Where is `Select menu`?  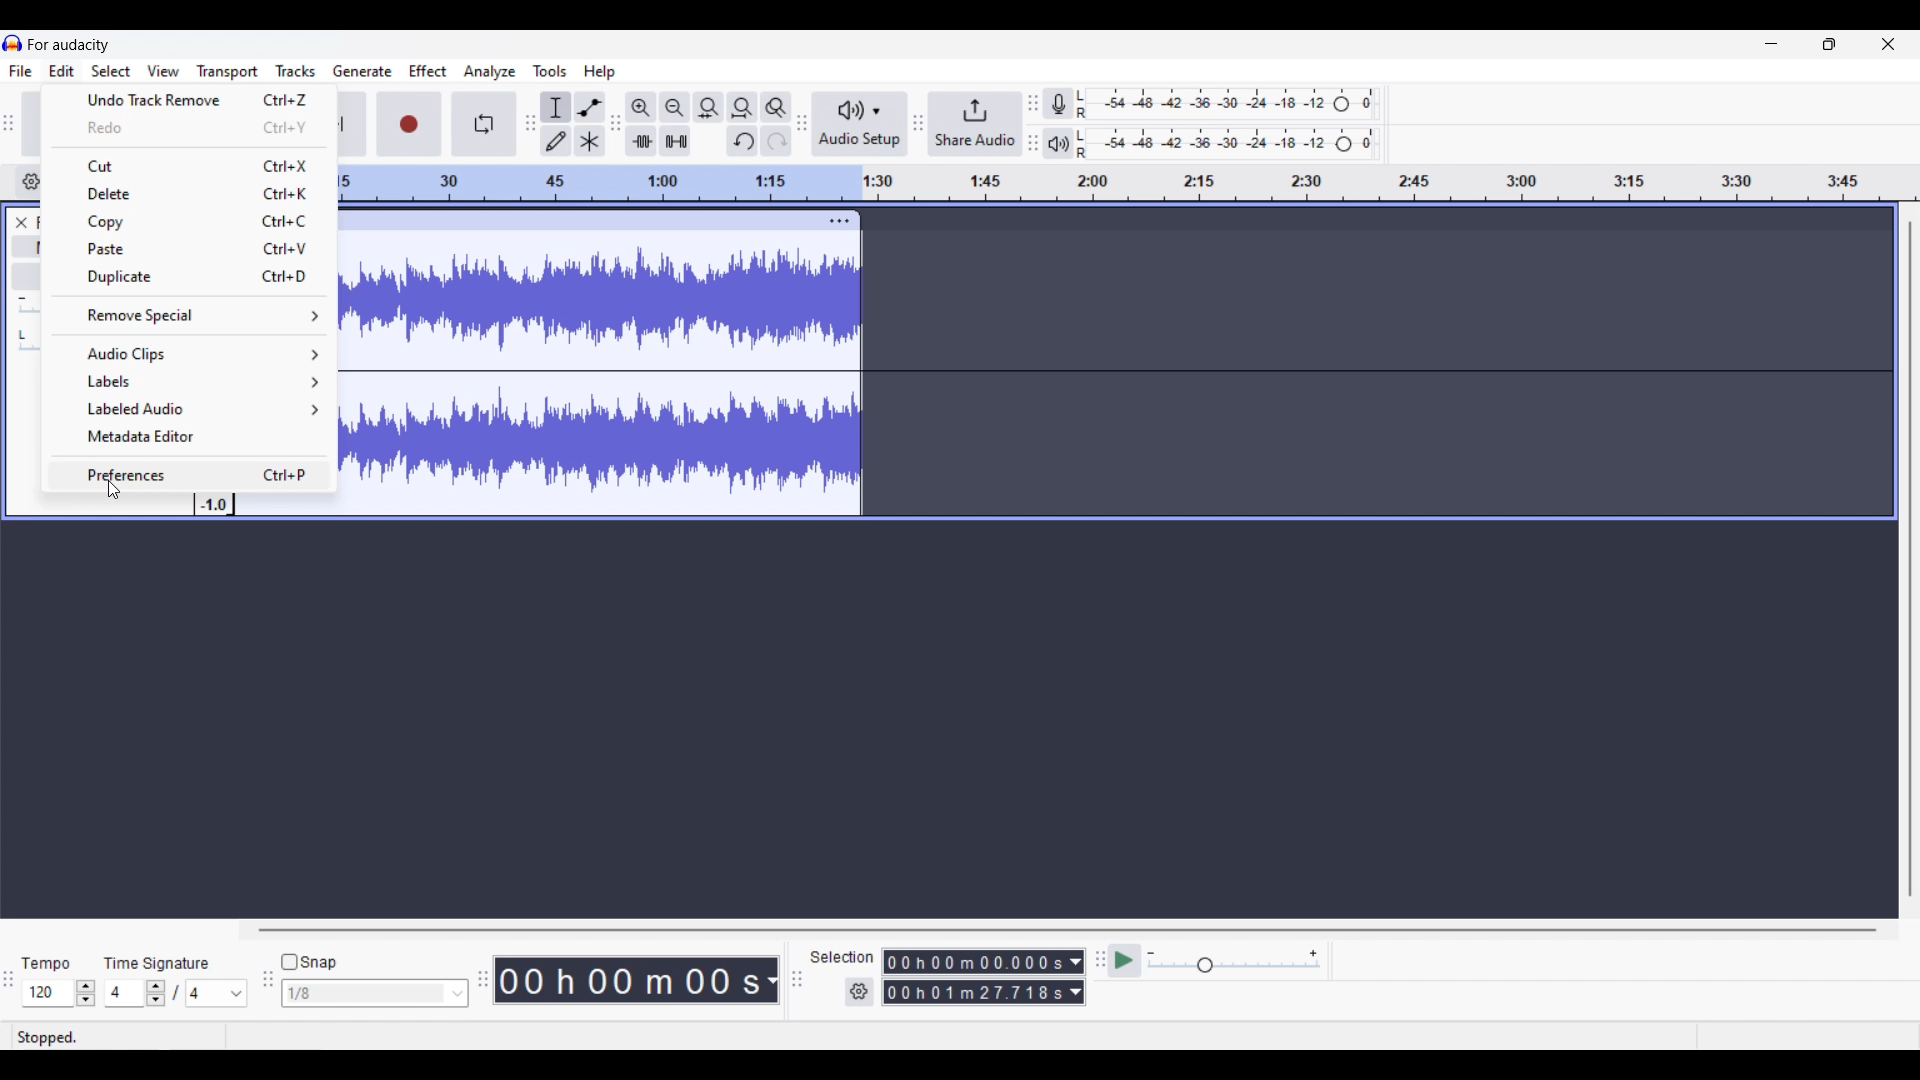
Select menu is located at coordinates (111, 70).